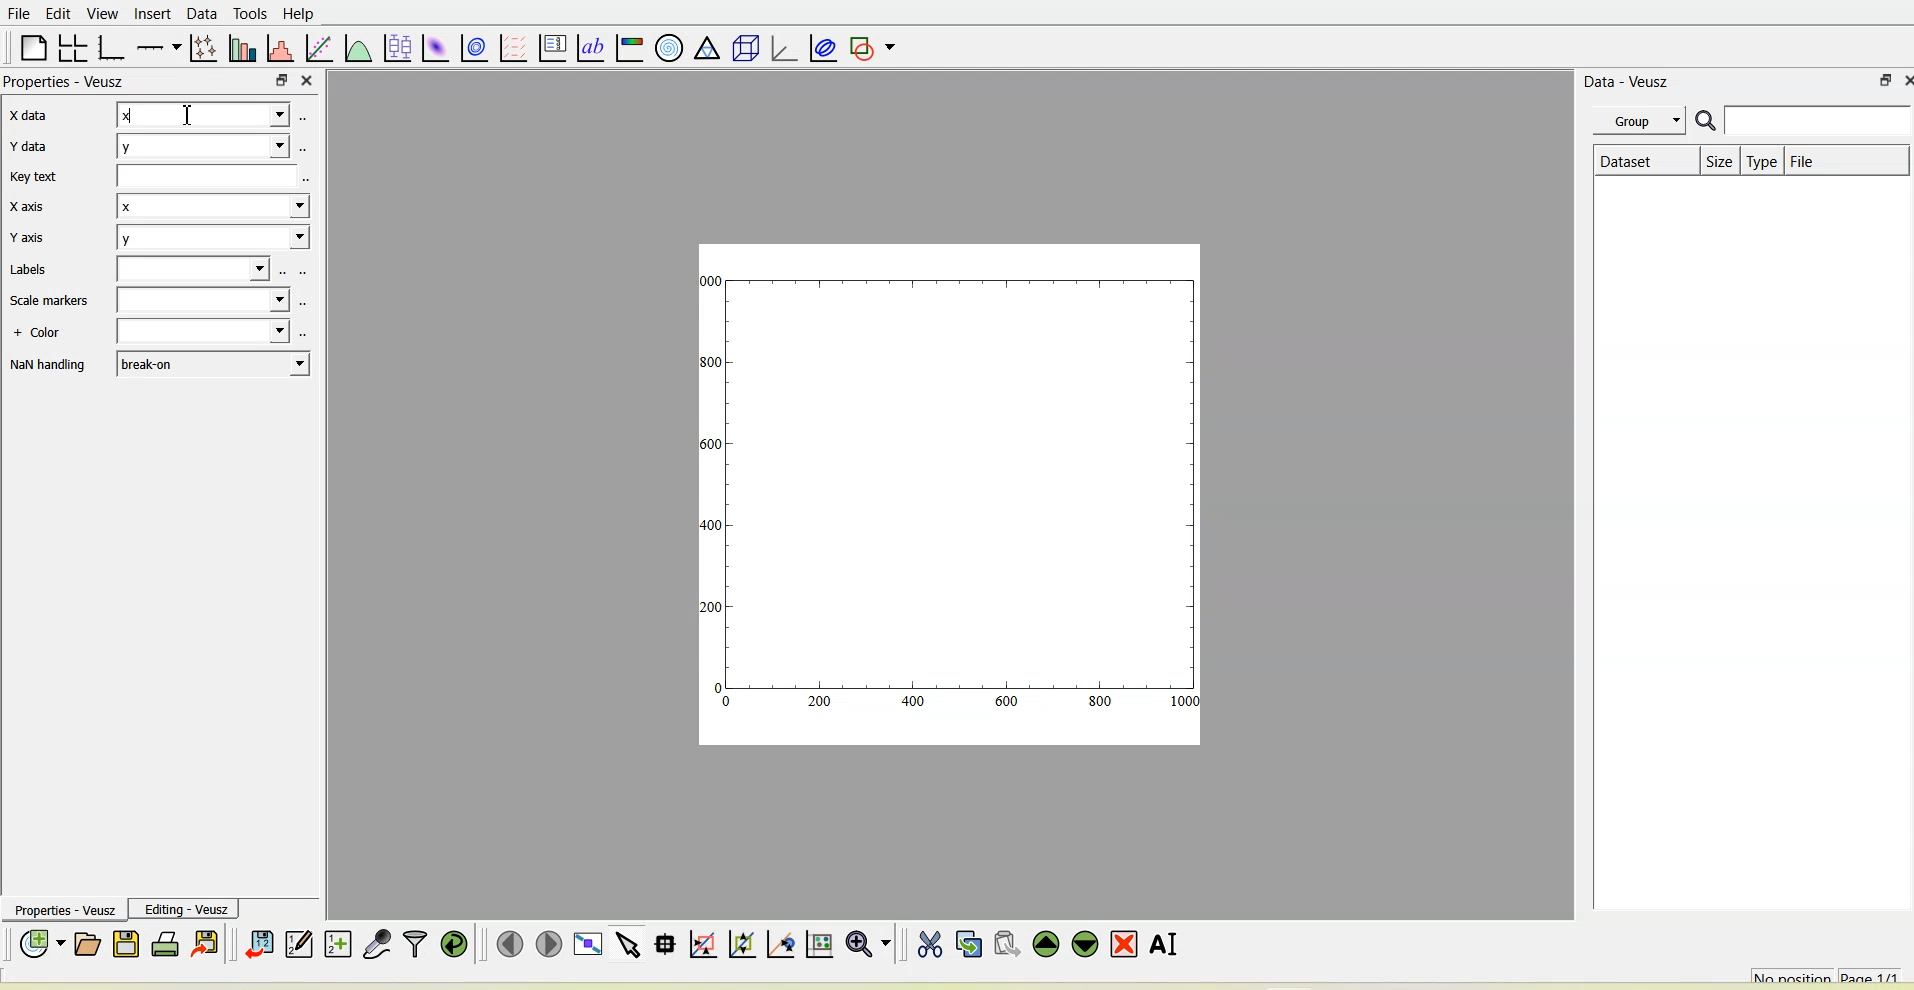 The height and width of the screenshot is (990, 1914). What do you see at coordinates (307, 331) in the screenshot?
I see `select using dataset browser` at bounding box center [307, 331].